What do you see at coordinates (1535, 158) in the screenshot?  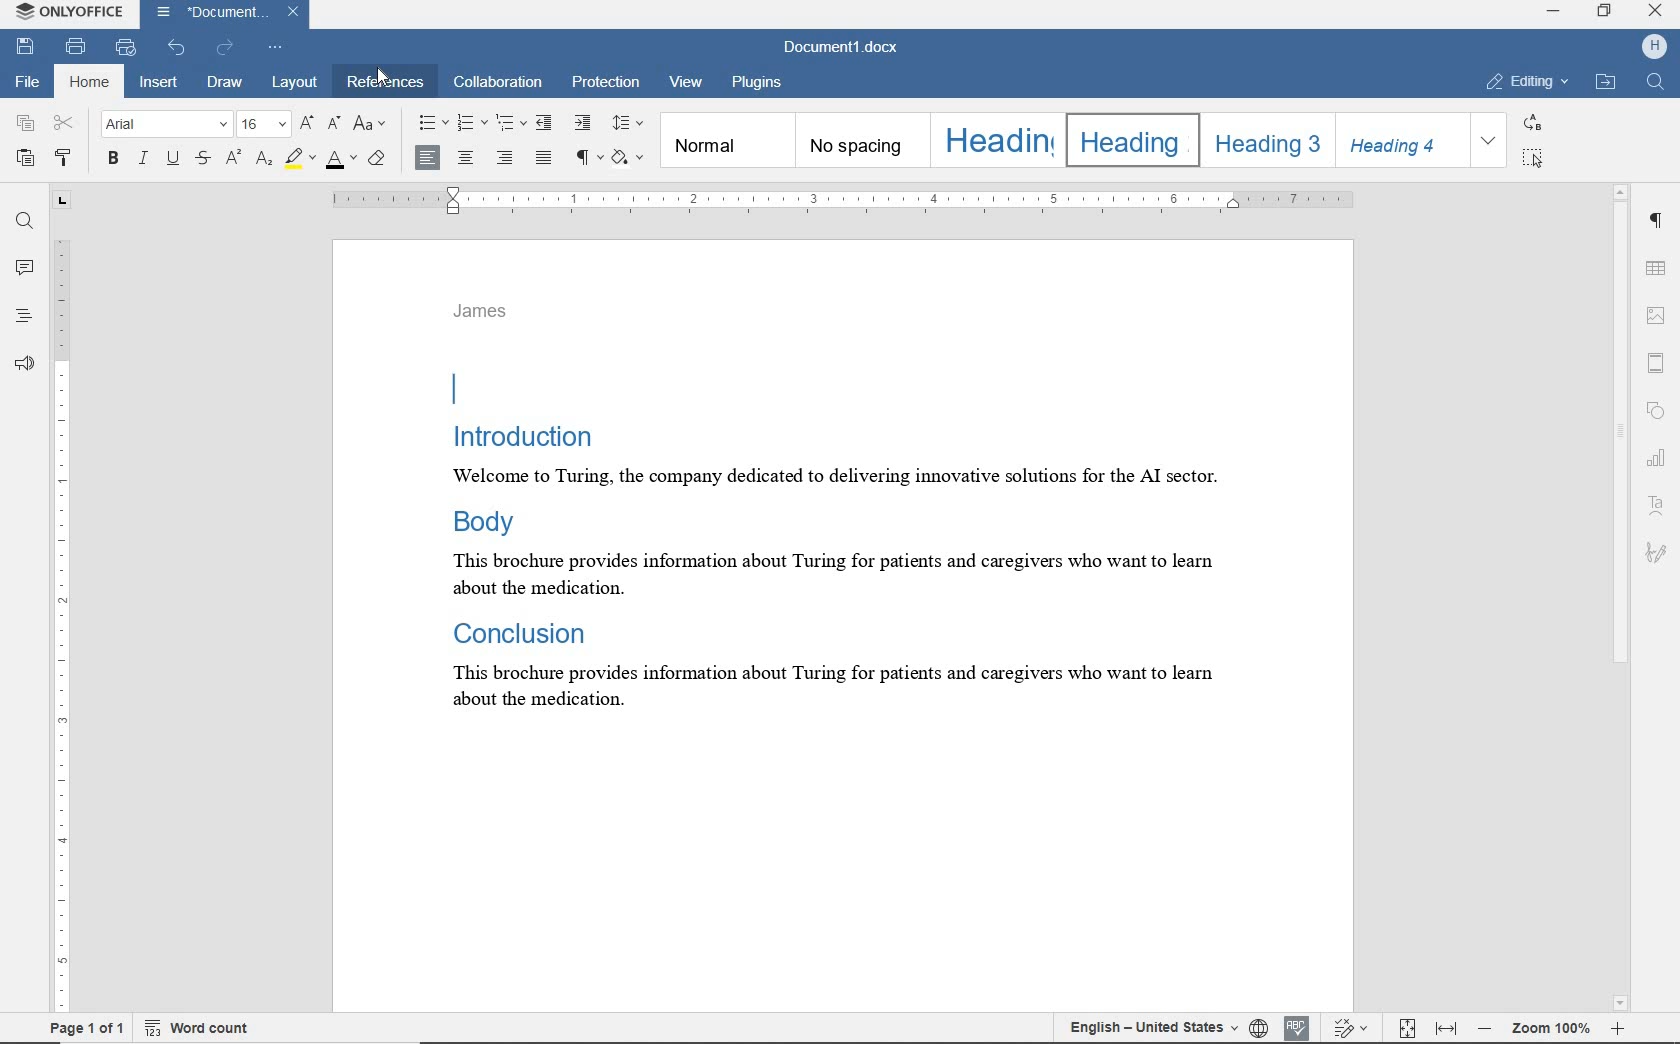 I see `SELECT ALL` at bounding box center [1535, 158].